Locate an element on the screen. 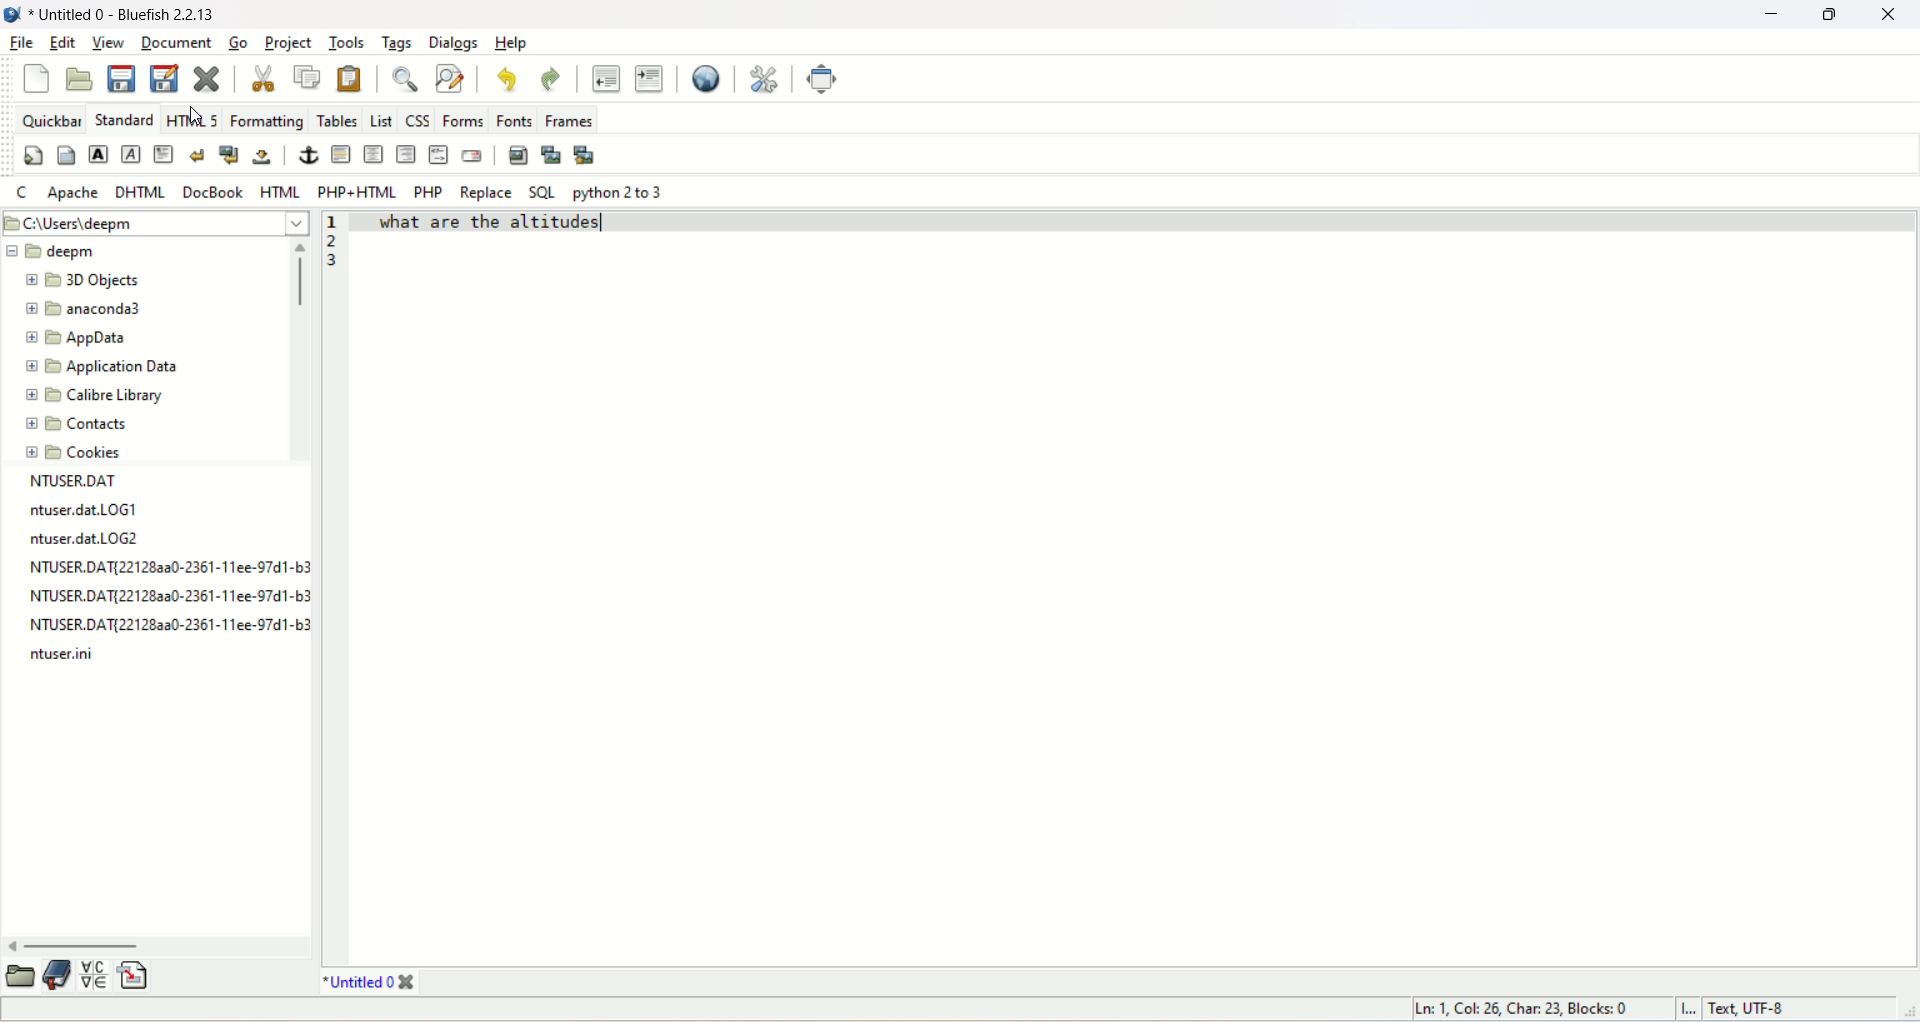 This screenshot has width=1920, height=1022. 3D objects is located at coordinates (89, 282).